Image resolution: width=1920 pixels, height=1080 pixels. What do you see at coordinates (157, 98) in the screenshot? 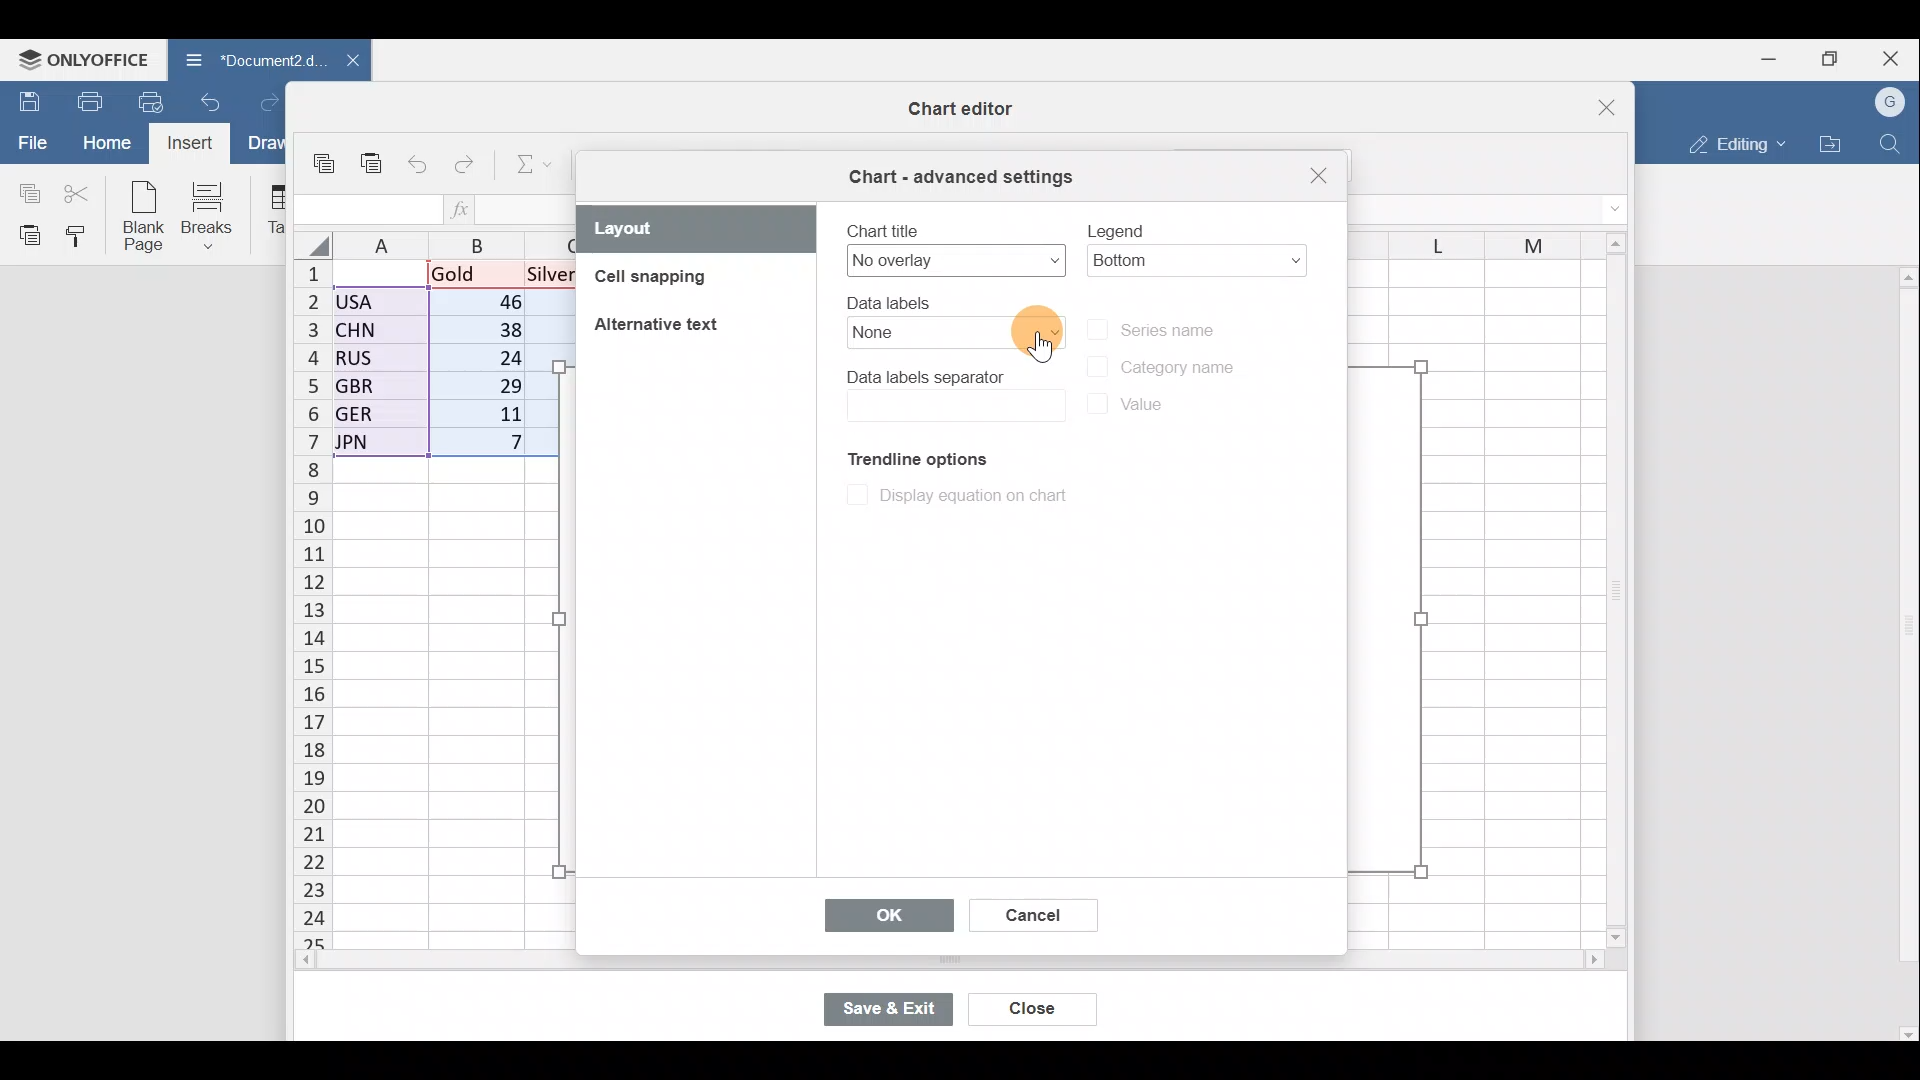
I see `Quick print` at bounding box center [157, 98].